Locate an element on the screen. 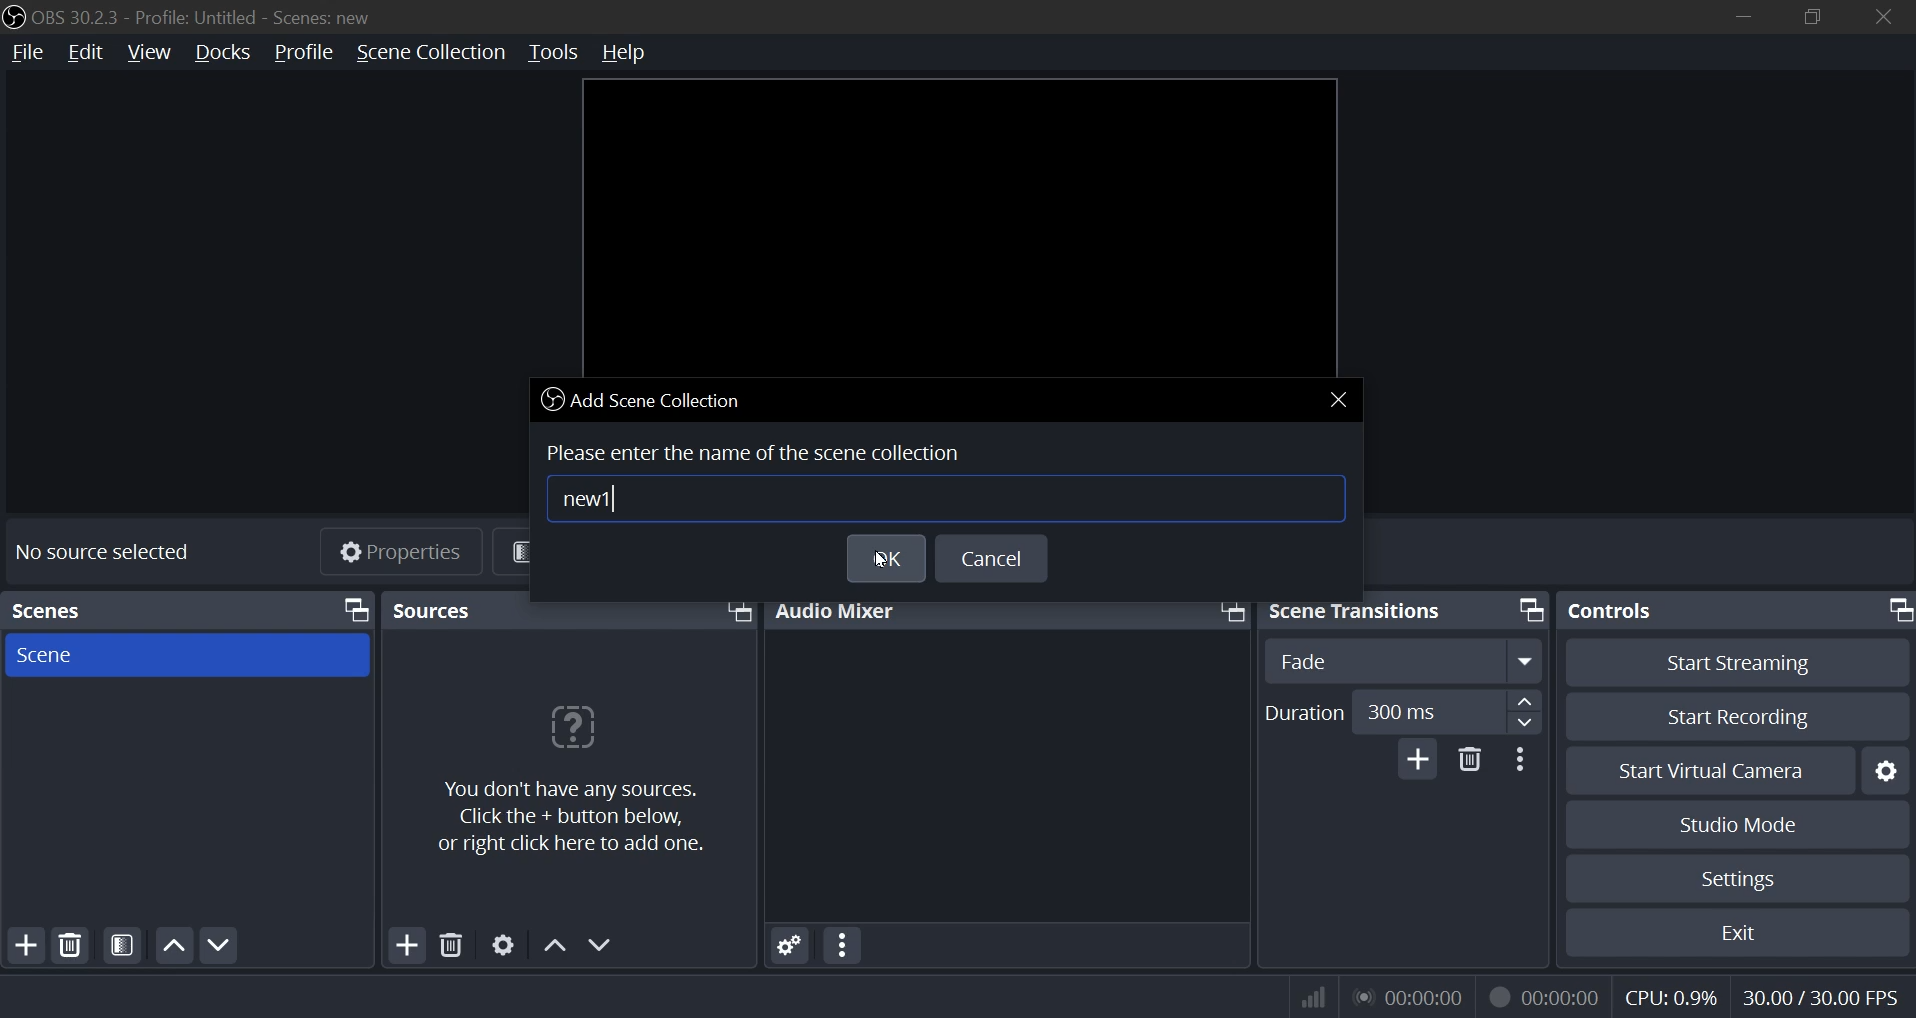  duration number is located at coordinates (1403, 710).